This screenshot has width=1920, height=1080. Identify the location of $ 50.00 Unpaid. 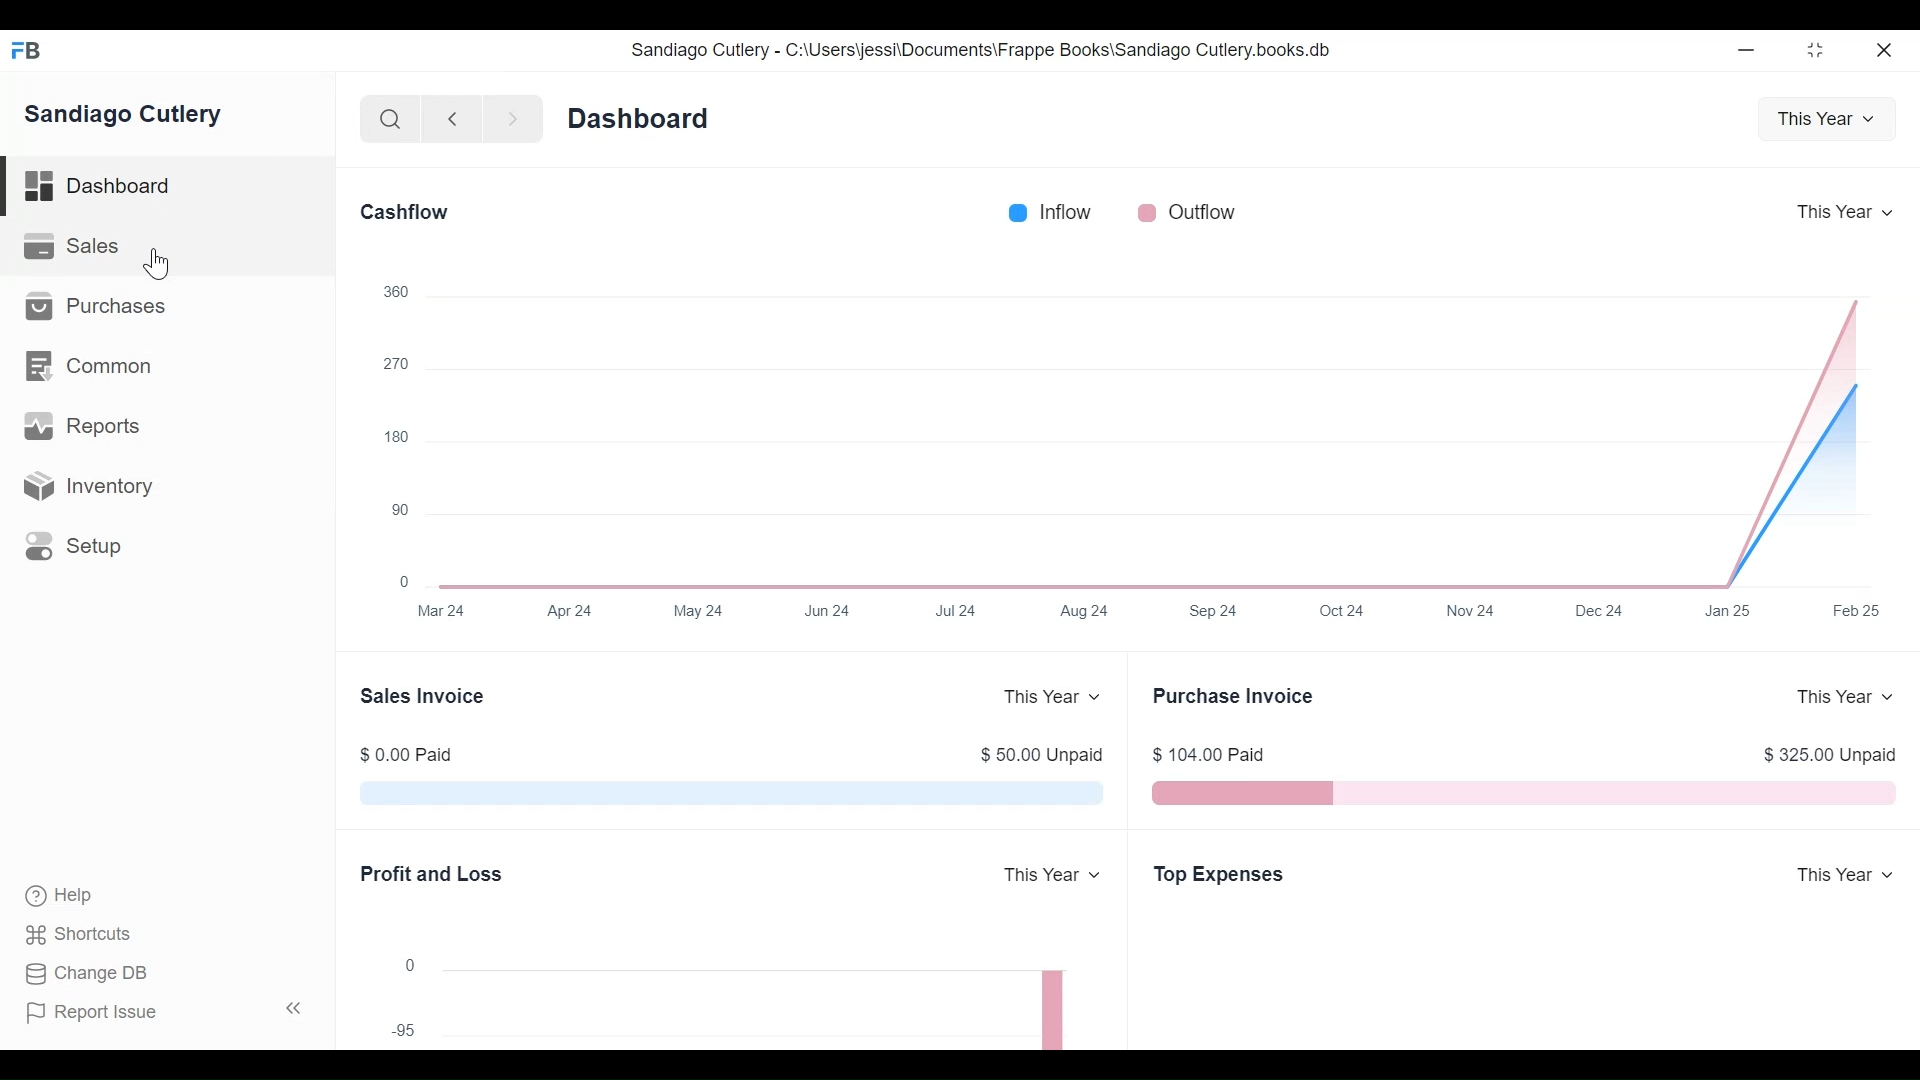
(1041, 754).